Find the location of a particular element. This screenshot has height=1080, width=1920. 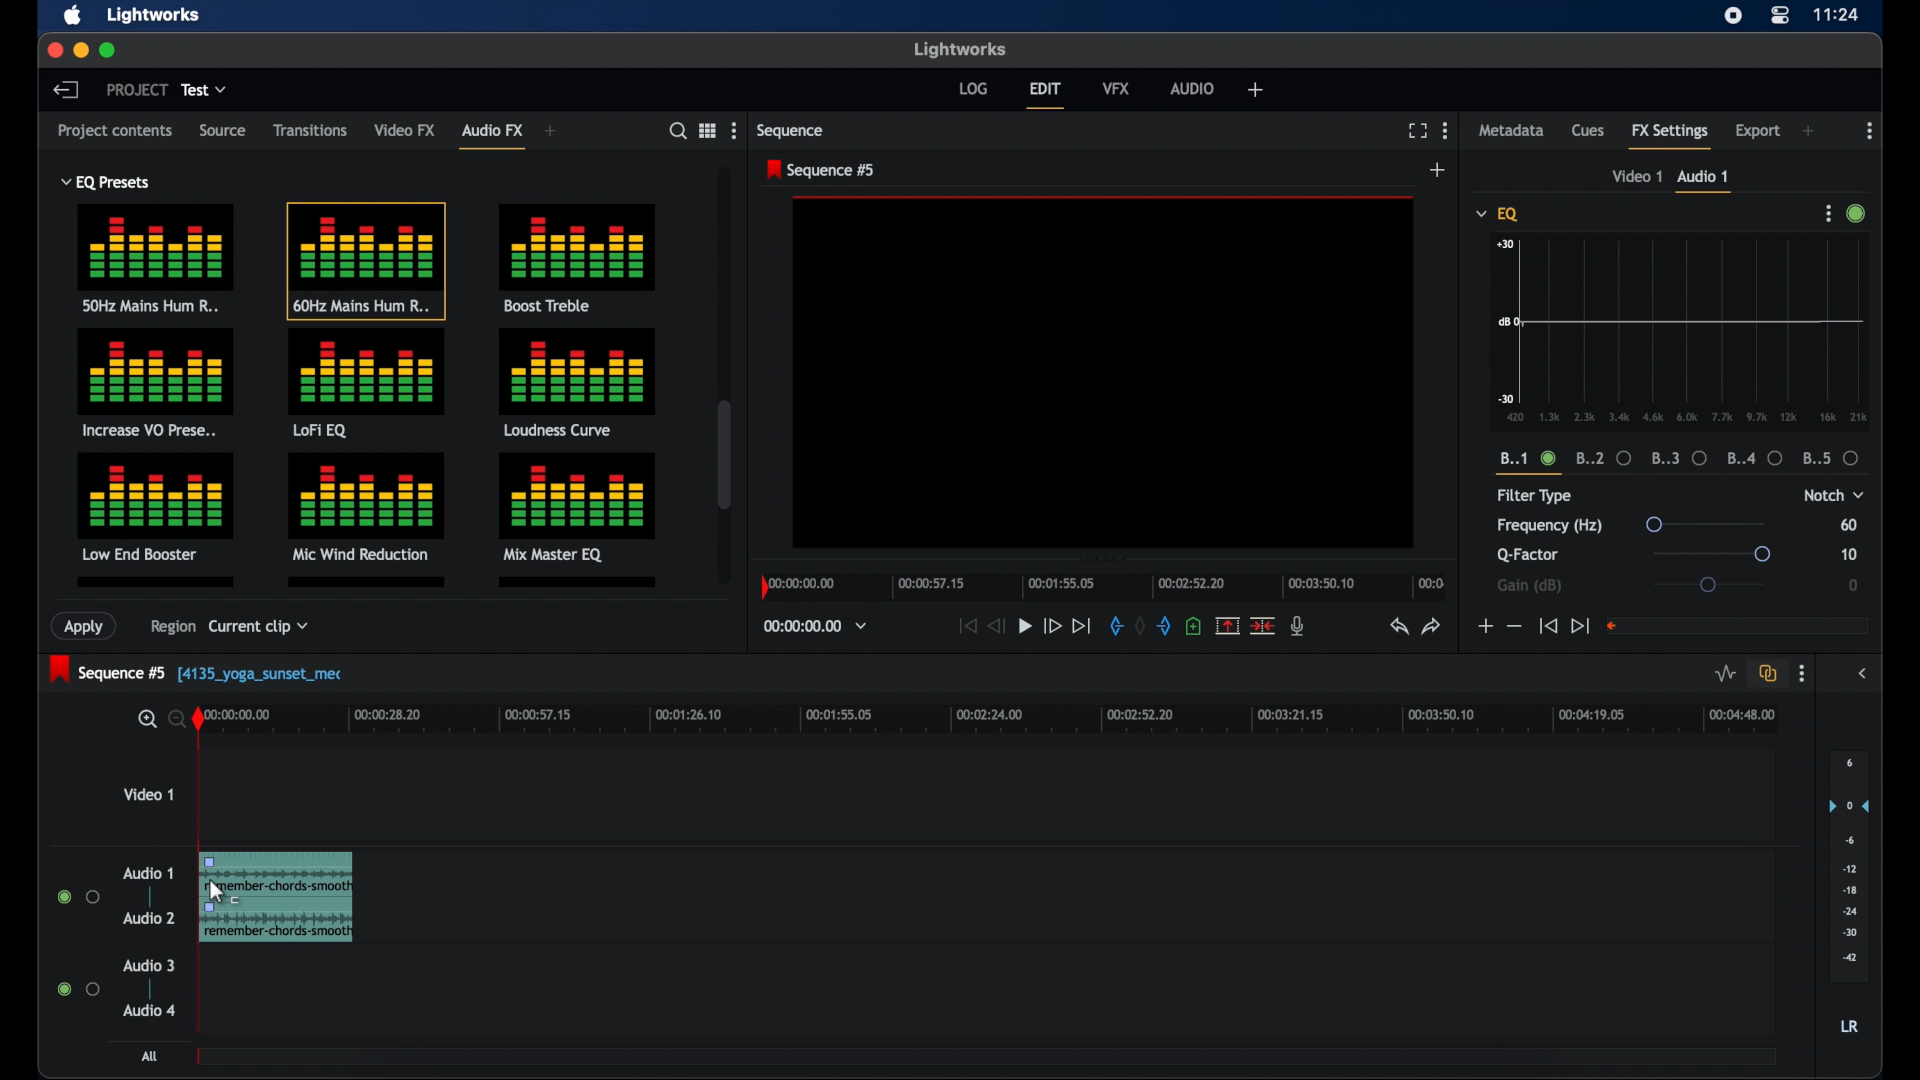

audio is located at coordinates (1193, 87).